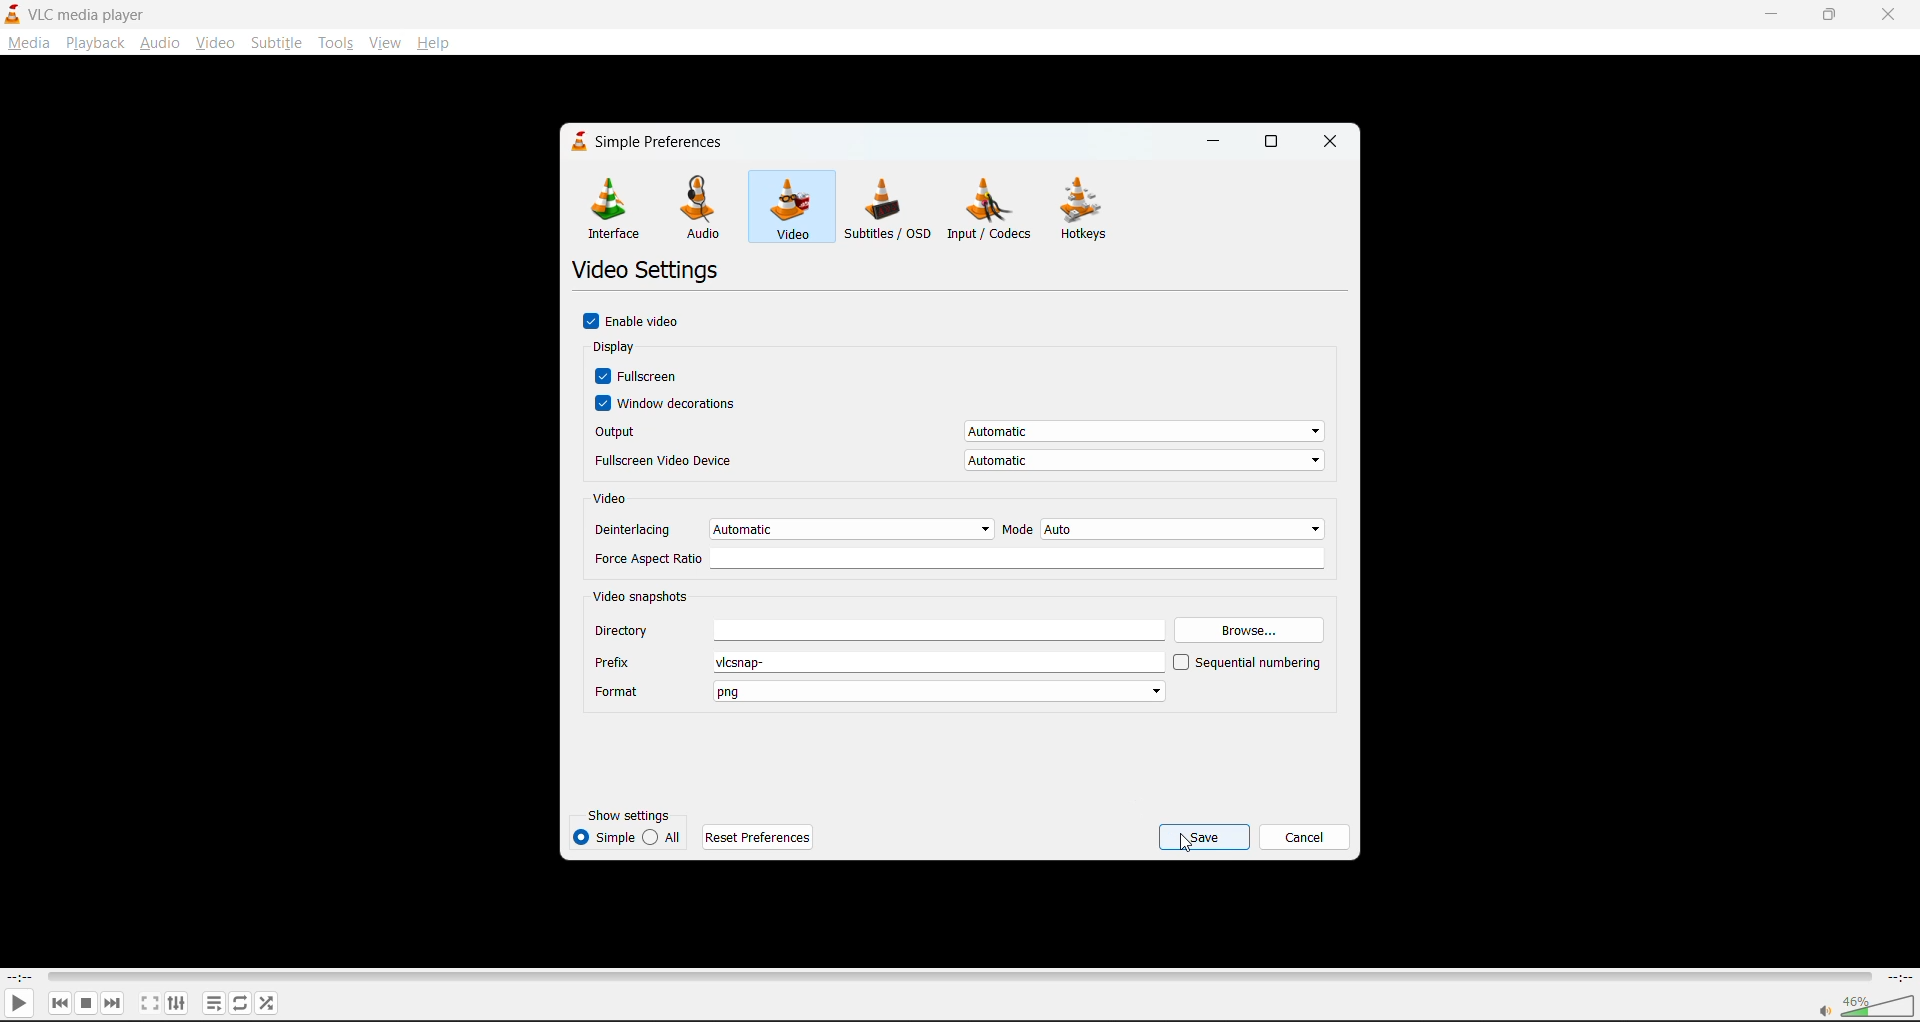 This screenshot has width=1920, height=1022. What do you see at coordinates (645, 272) in the screenshot?
I see `video settings` at bounding box center [645, 272].